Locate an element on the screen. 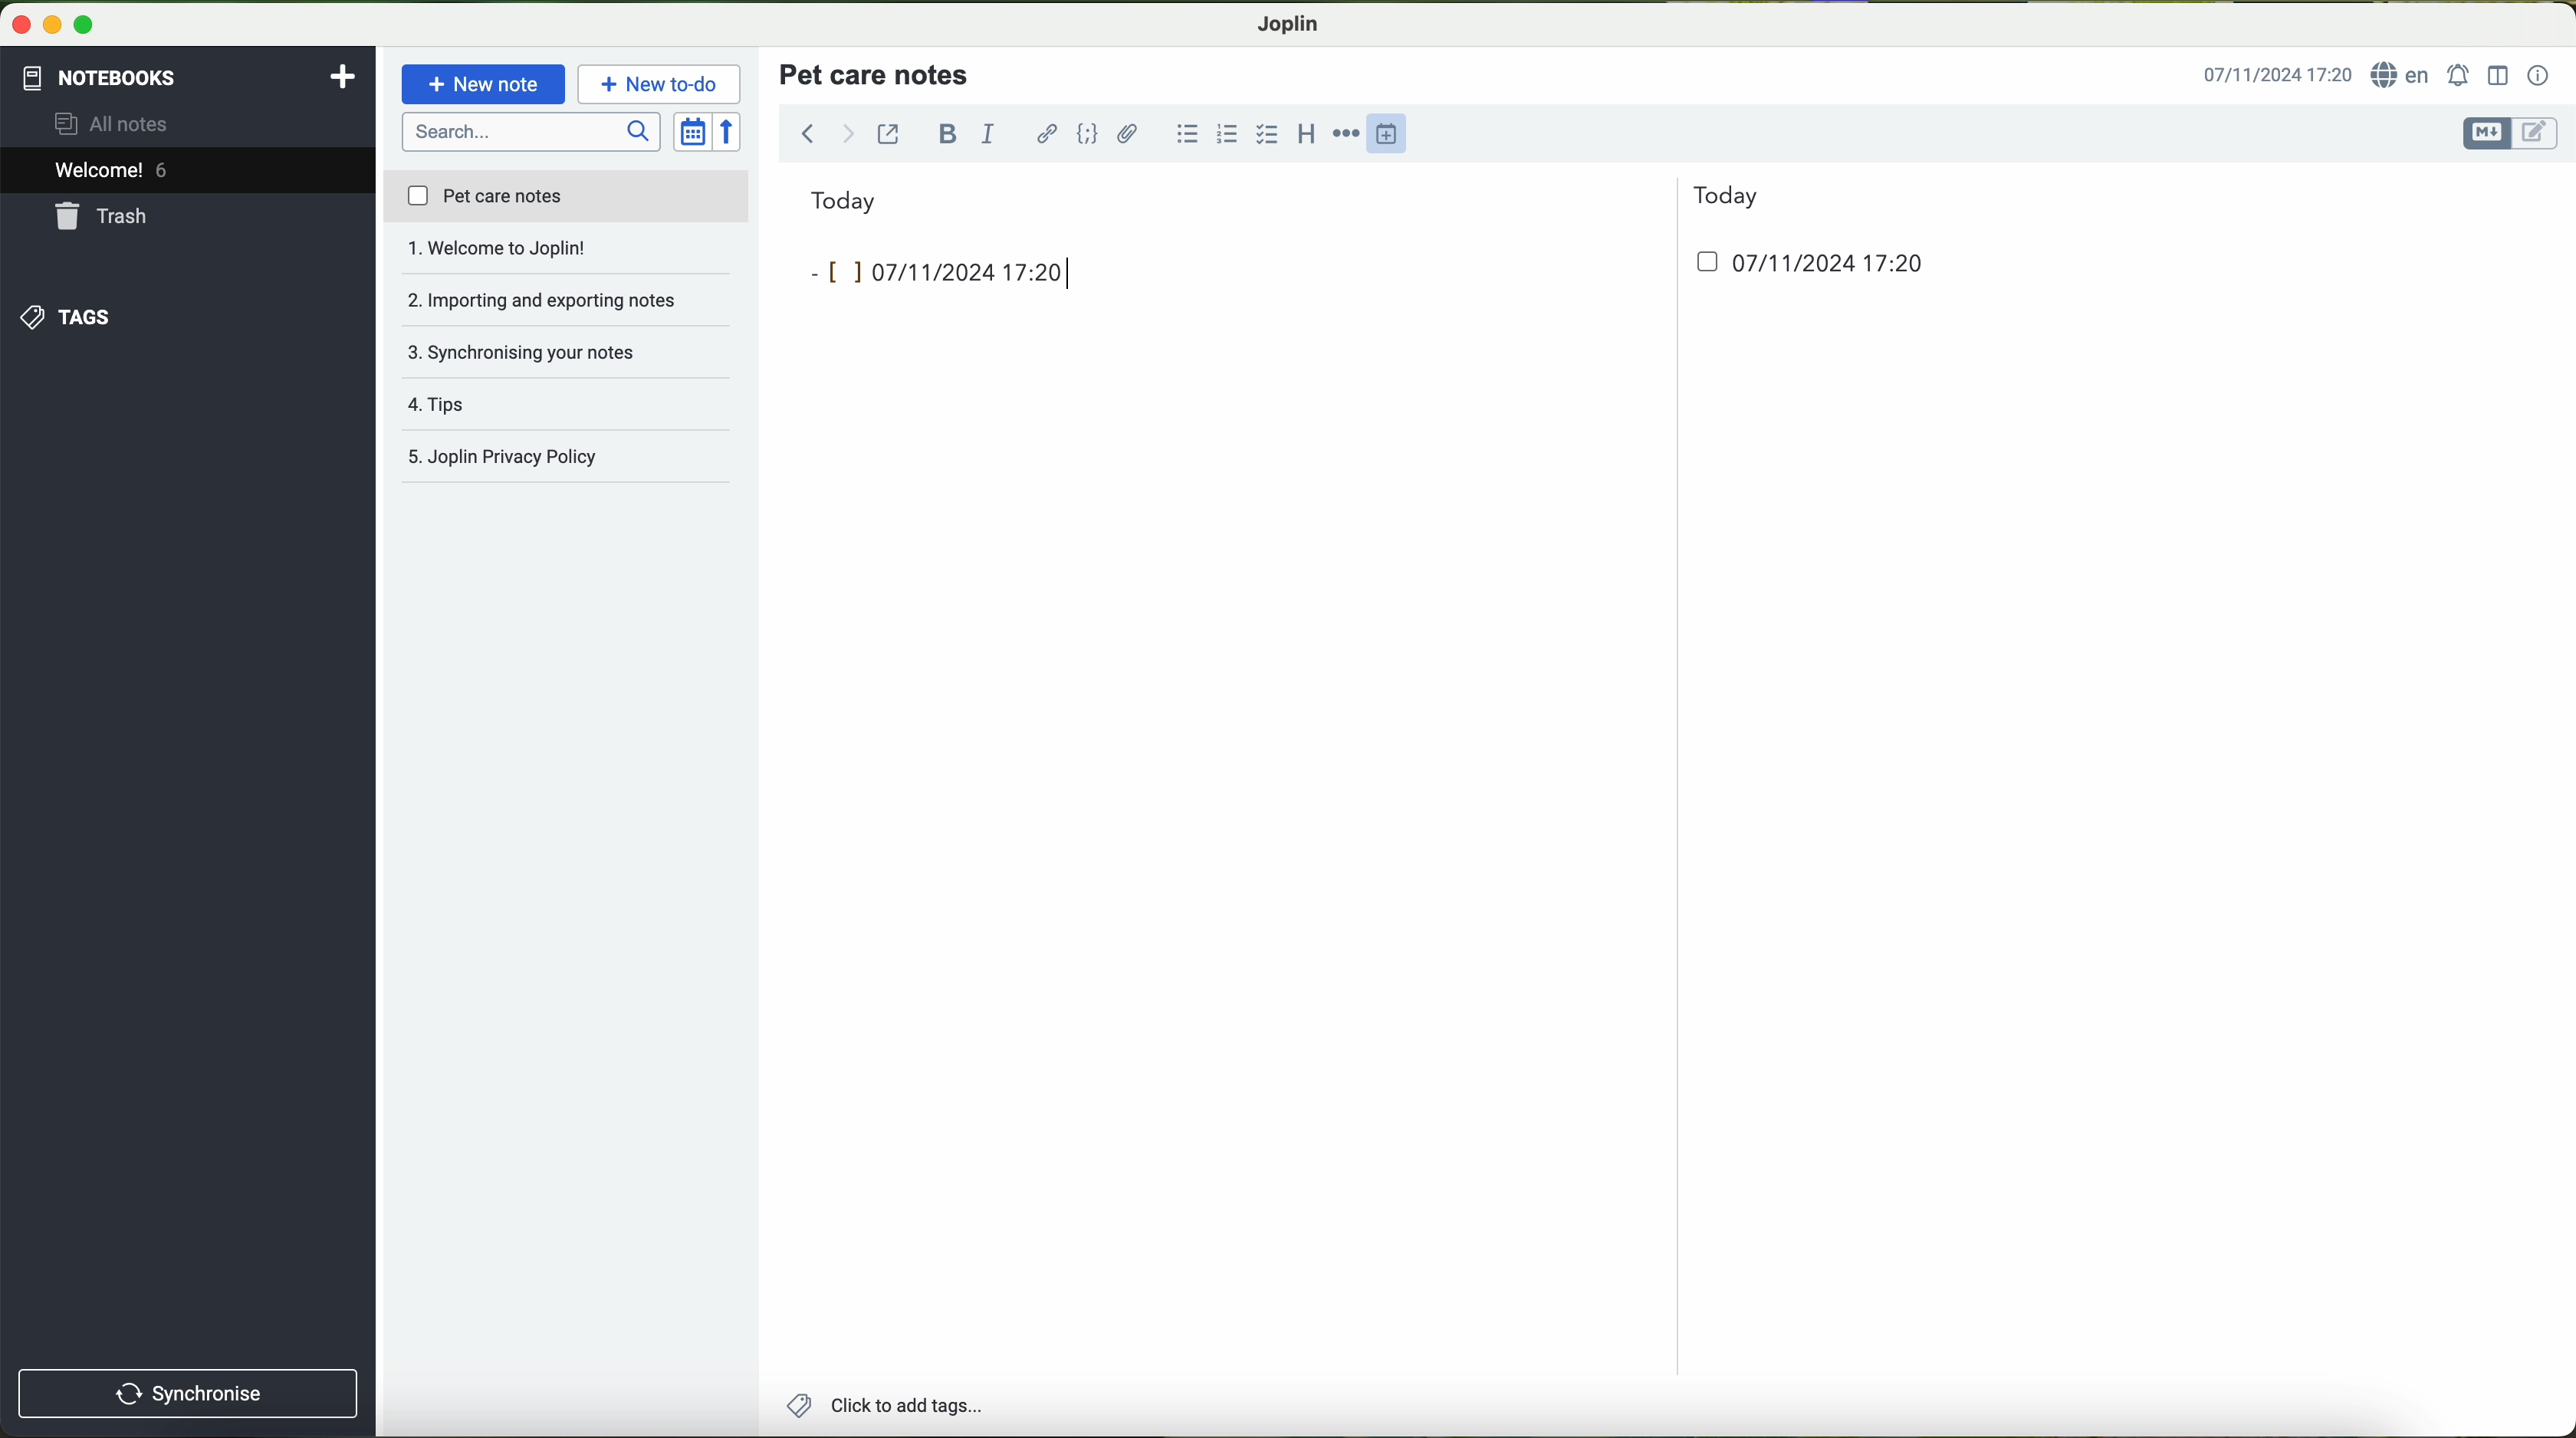  synchronising your notes is located at coordinates (568, 302).